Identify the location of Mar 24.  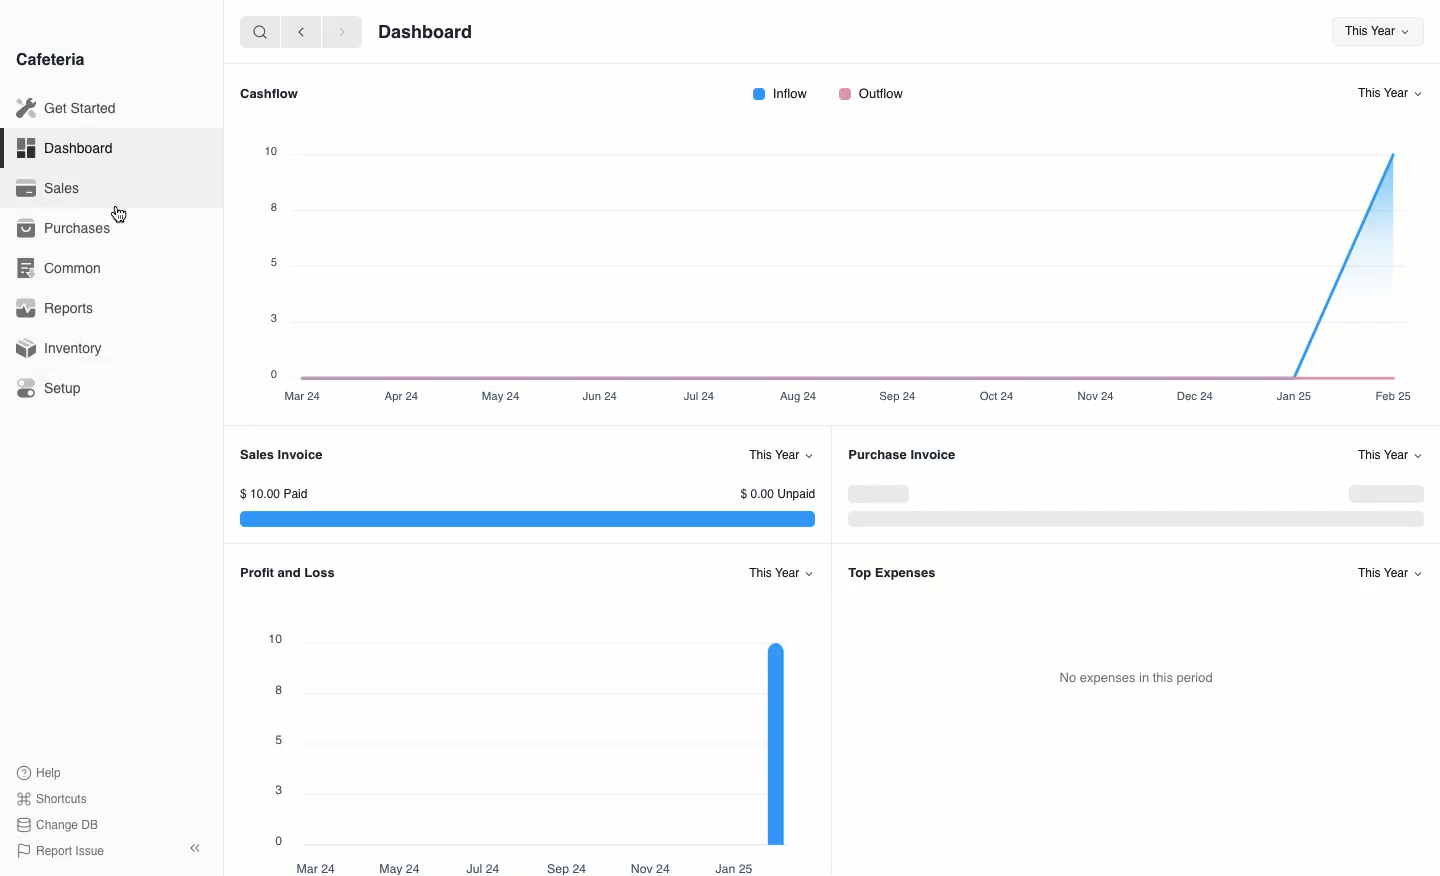
(304, 395).